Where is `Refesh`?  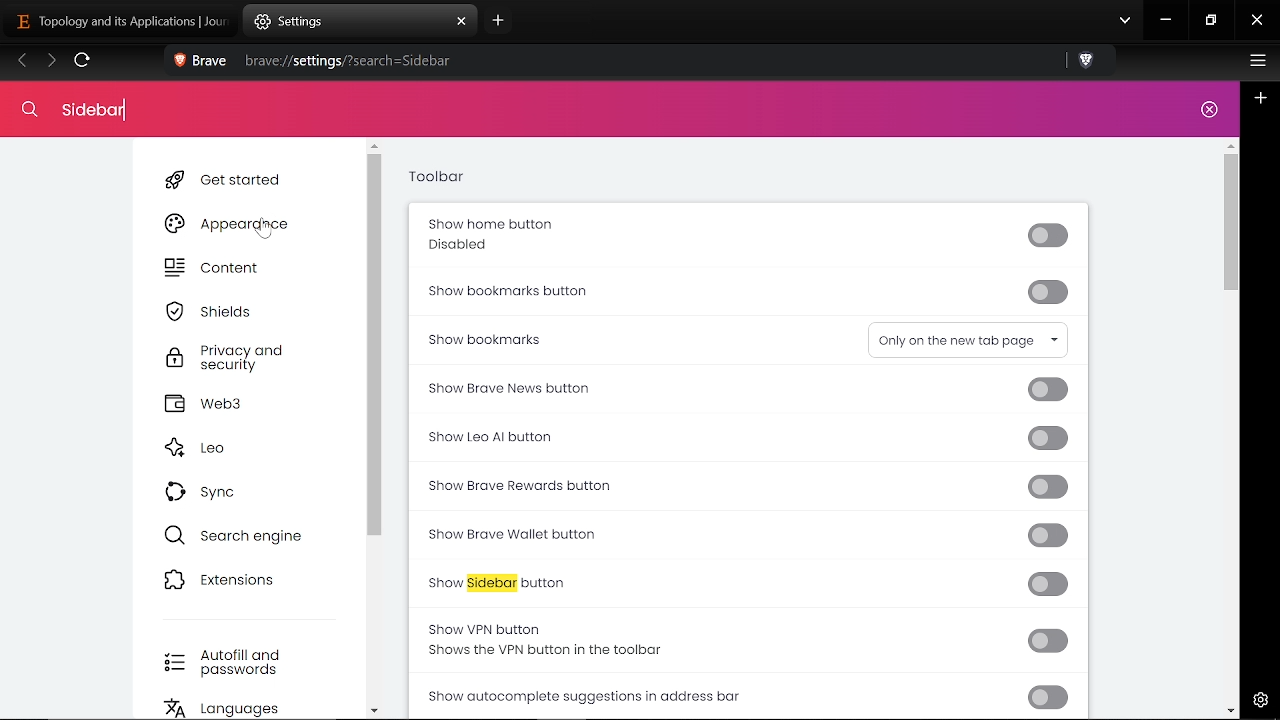 Refesh is located at coordinates (83, 63).